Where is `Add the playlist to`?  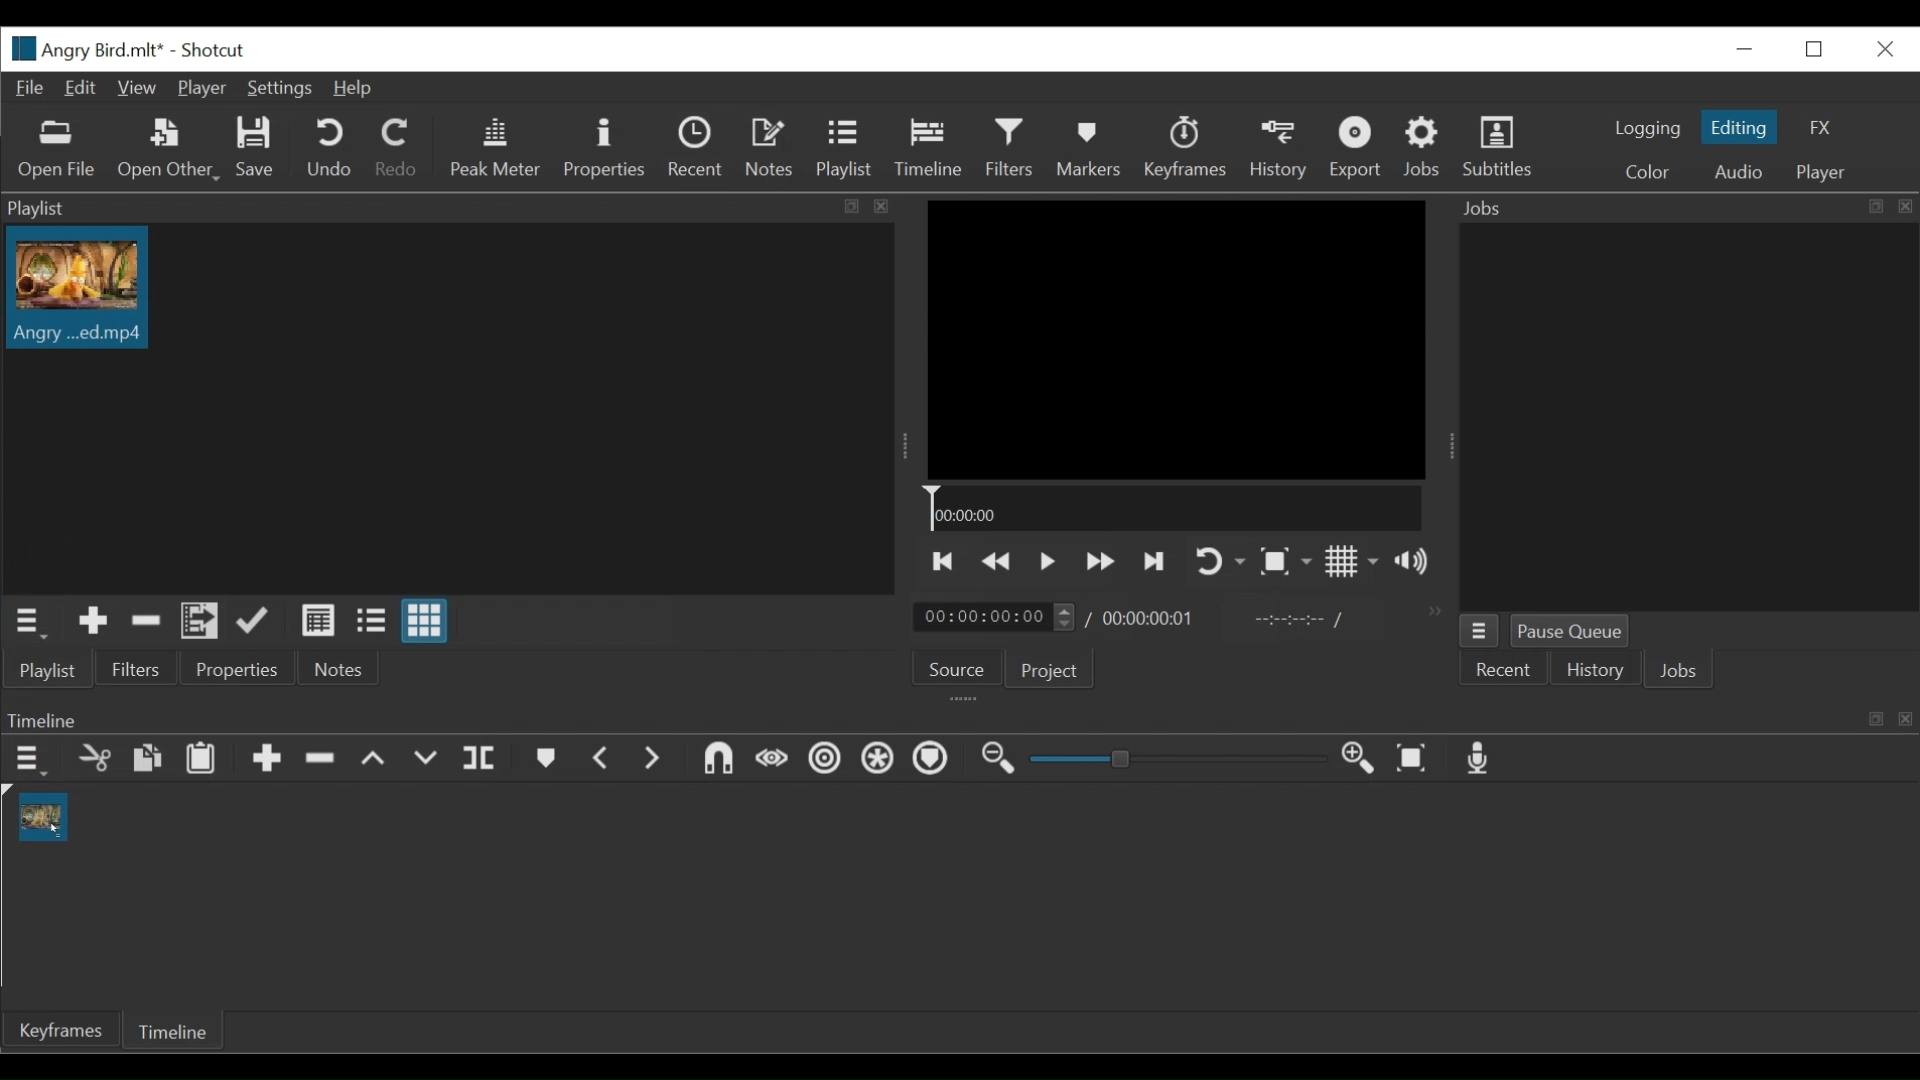 Add the playlist to is located at coordinates (201, 621).